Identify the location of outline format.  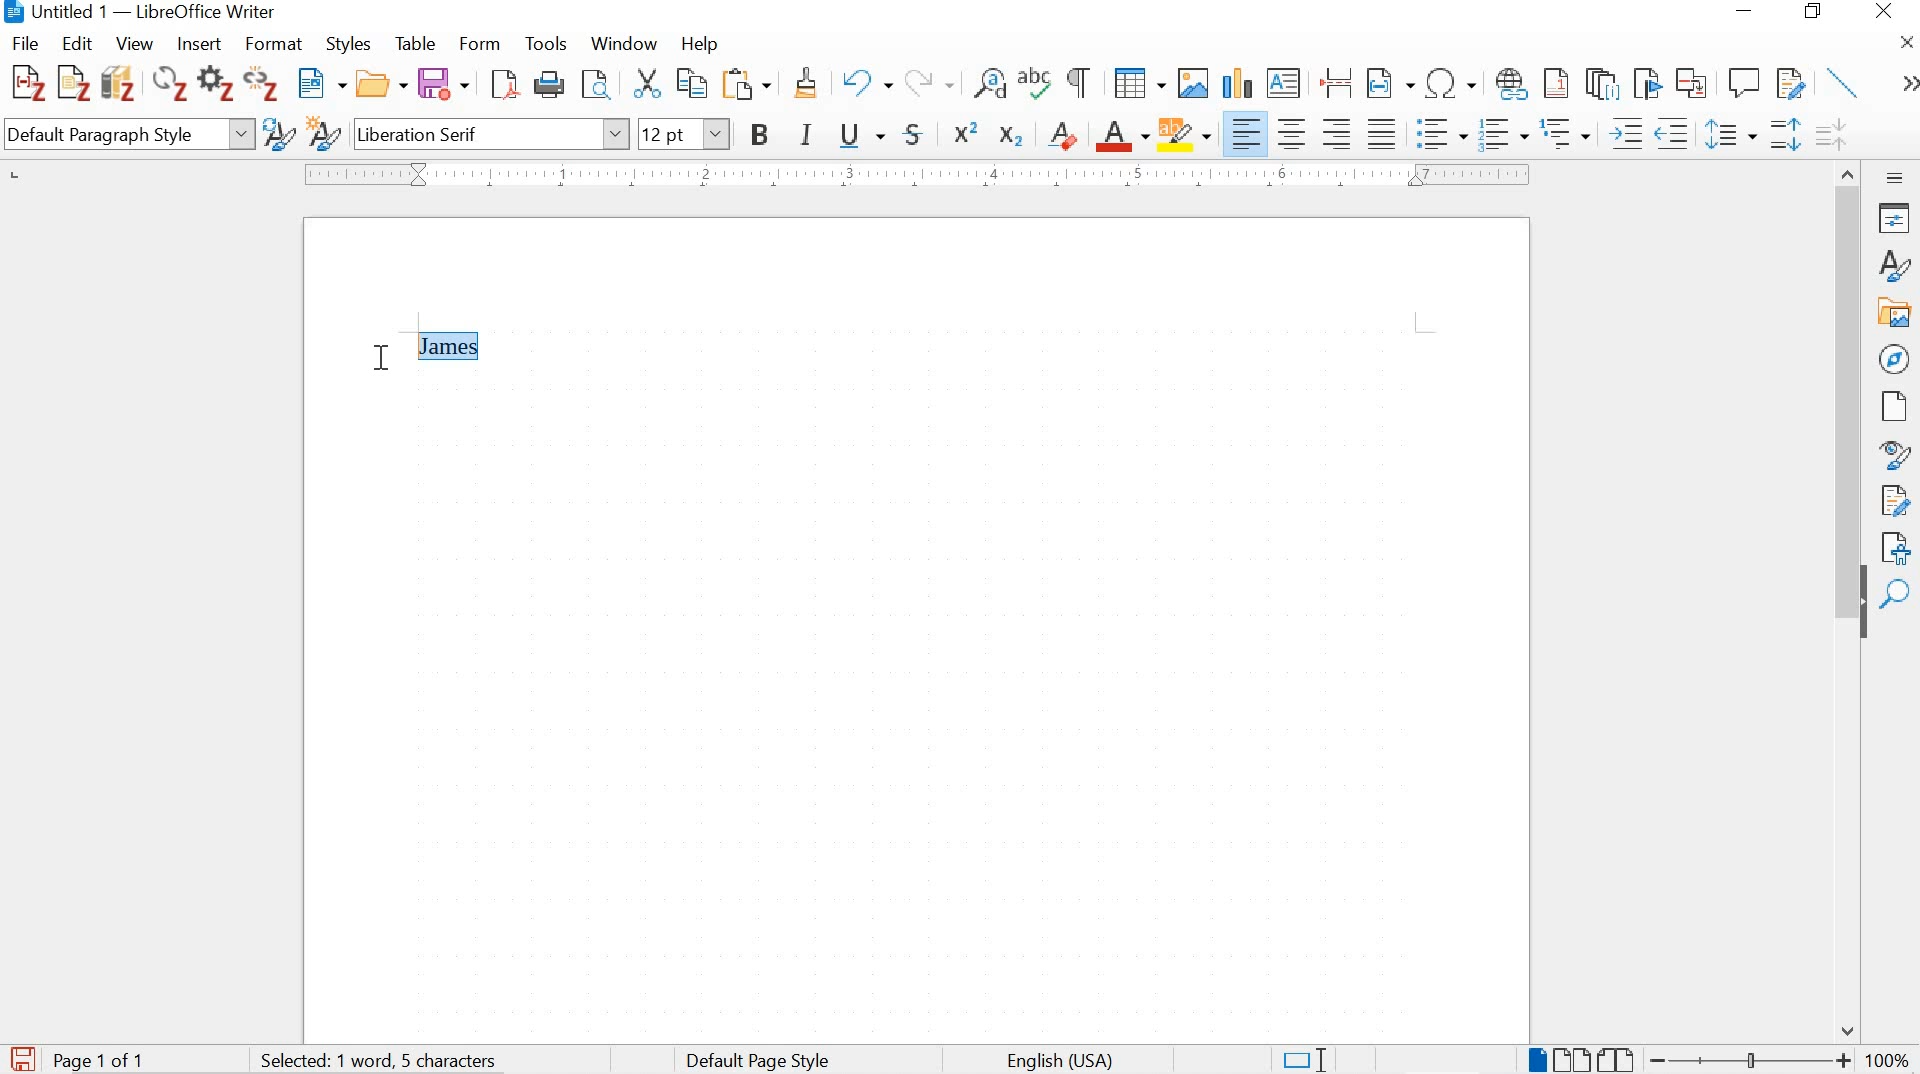
(1567, 135).